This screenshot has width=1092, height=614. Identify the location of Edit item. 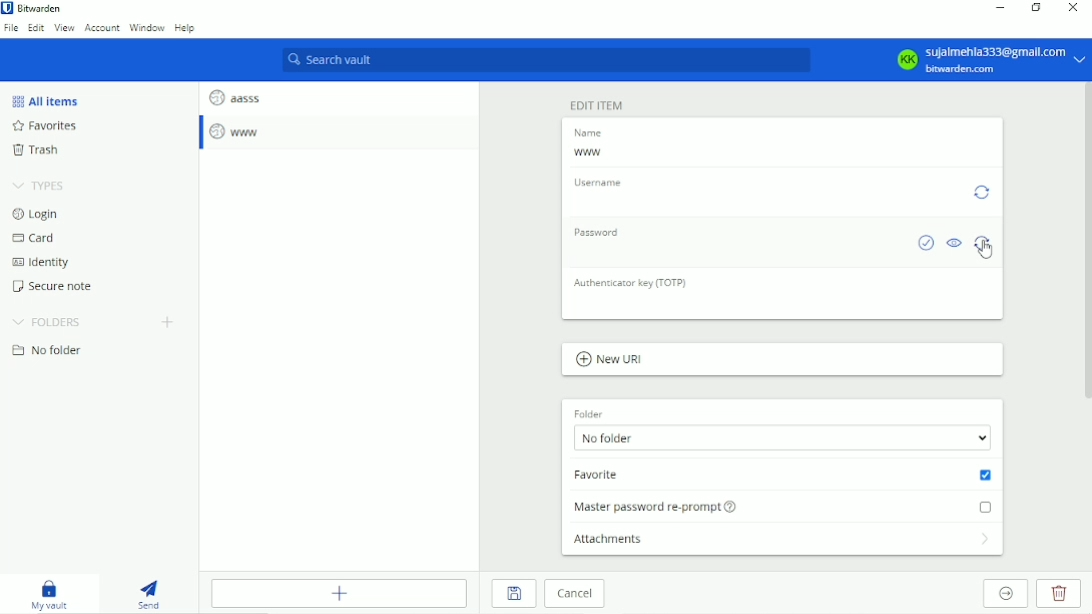
(597, 104).